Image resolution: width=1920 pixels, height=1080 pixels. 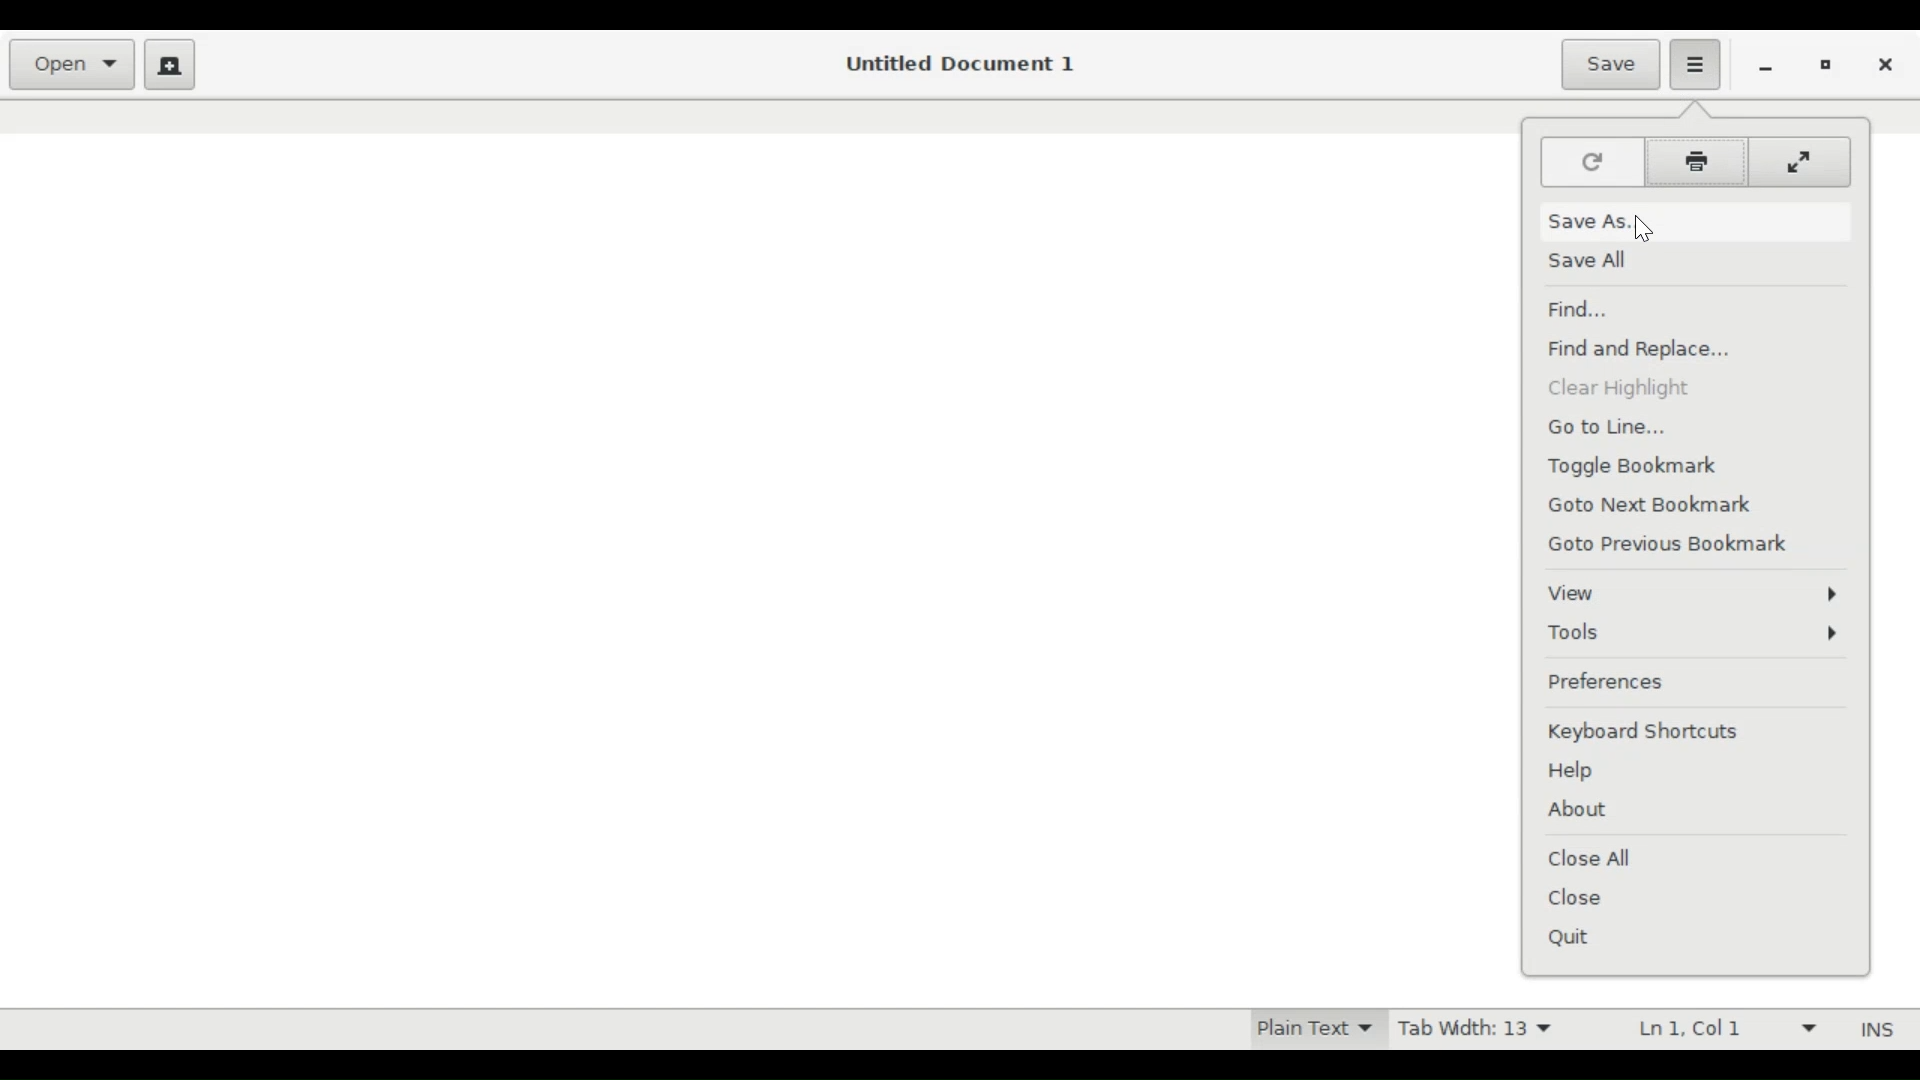 I want to click on Fullscreen mode, so click(x=1798, y=162).